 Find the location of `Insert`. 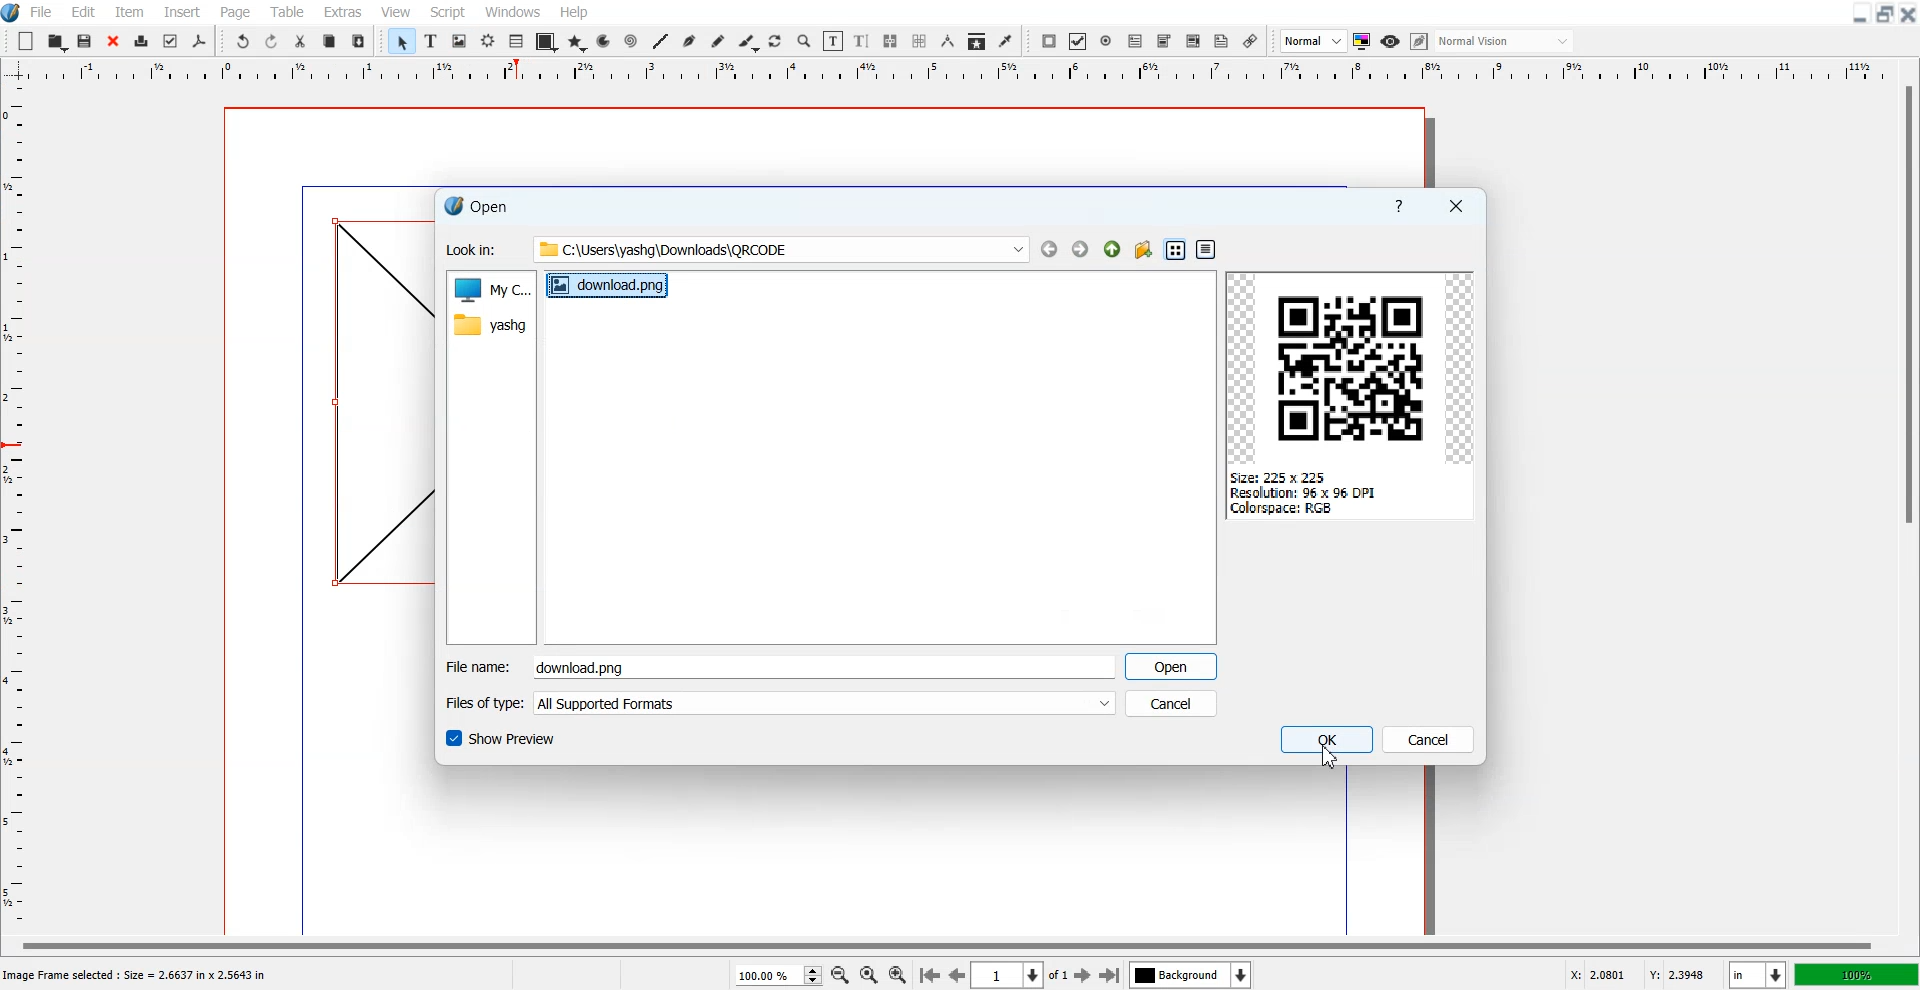

Insert is located at coordinates (180, 11).